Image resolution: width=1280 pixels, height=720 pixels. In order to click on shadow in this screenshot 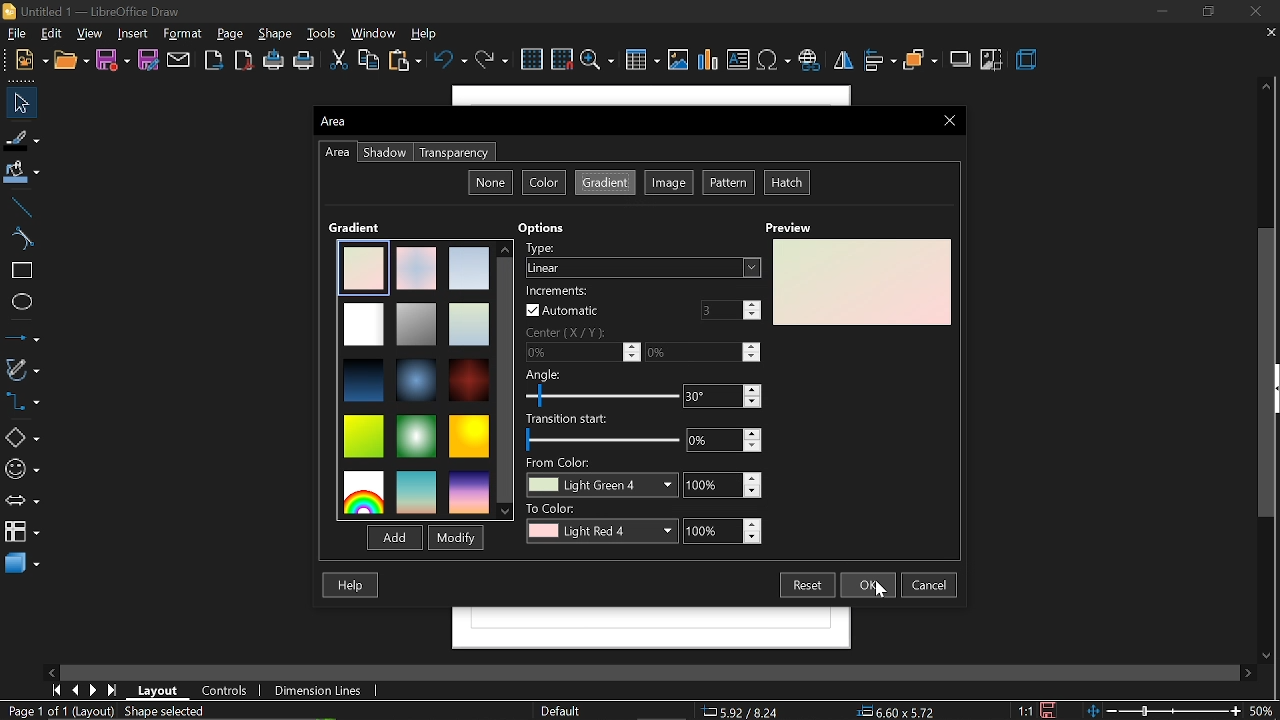, I will do `click(961, 61)`.